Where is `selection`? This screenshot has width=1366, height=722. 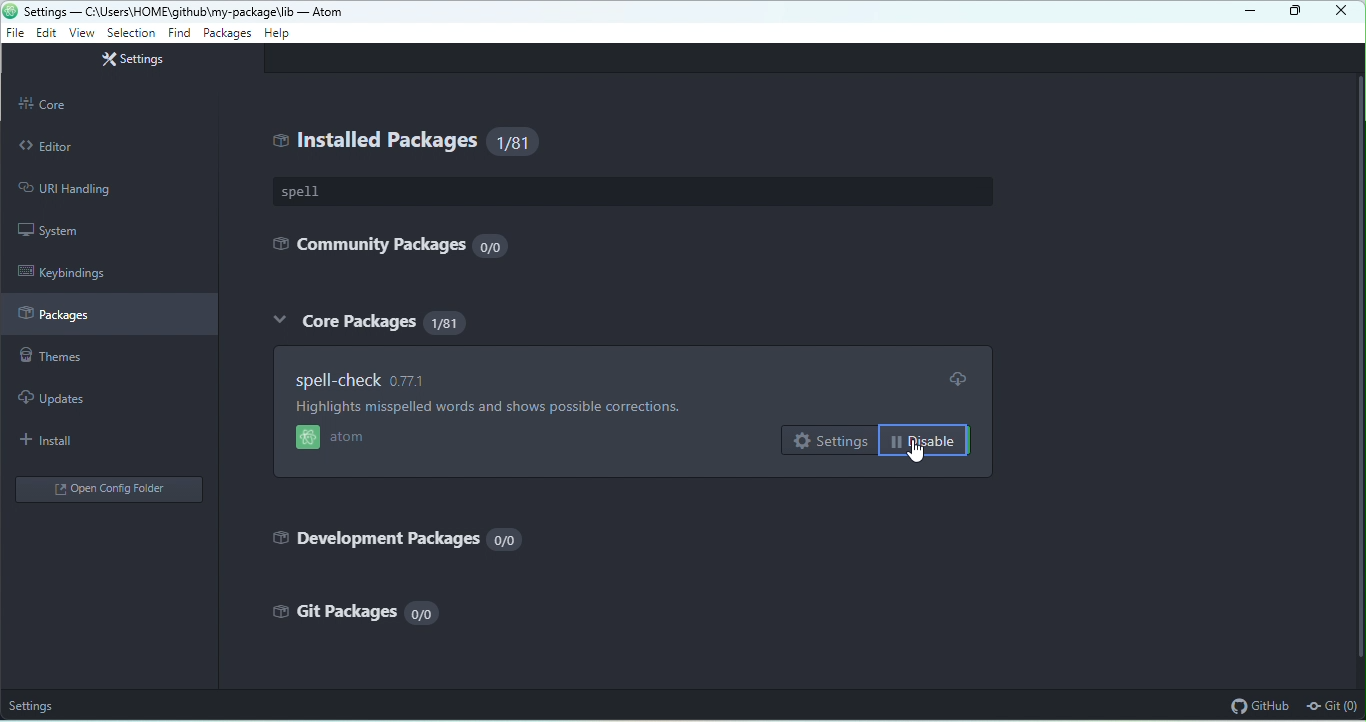
selection is located at coordinates (132, 33).